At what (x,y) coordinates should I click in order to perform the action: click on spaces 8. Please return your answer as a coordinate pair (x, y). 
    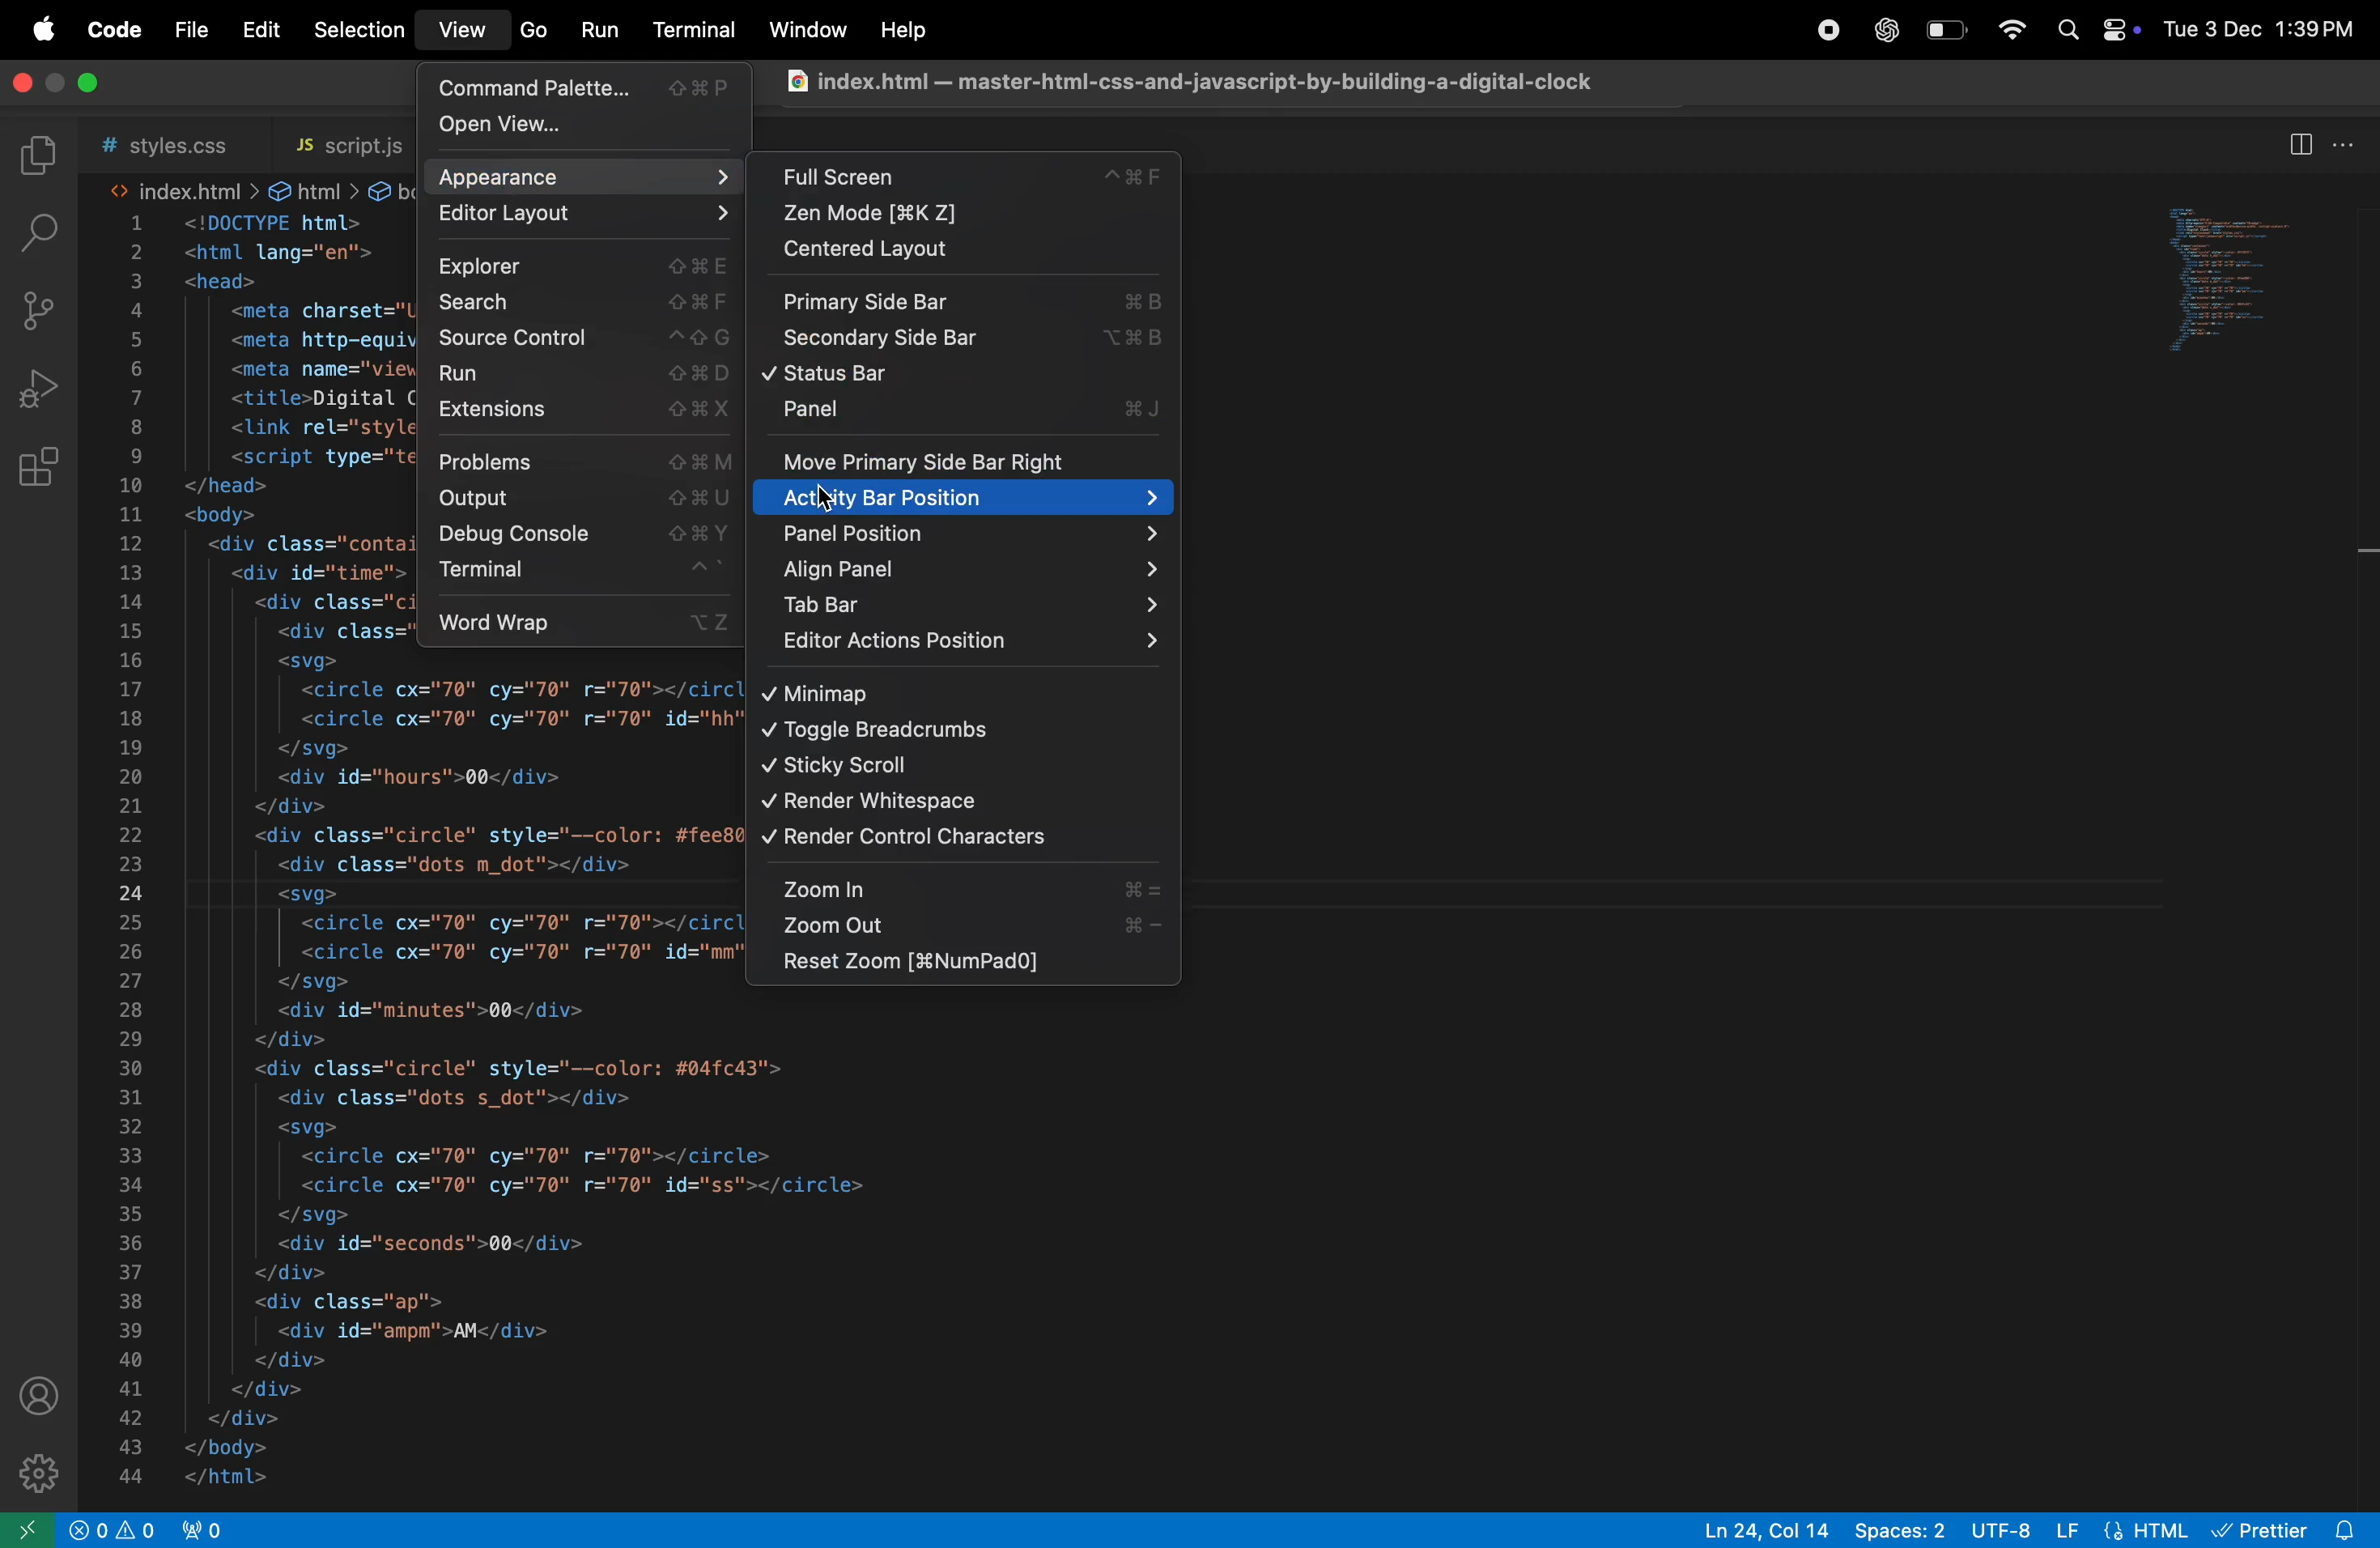
    Looking at the image, I should click on (1902, 1531).